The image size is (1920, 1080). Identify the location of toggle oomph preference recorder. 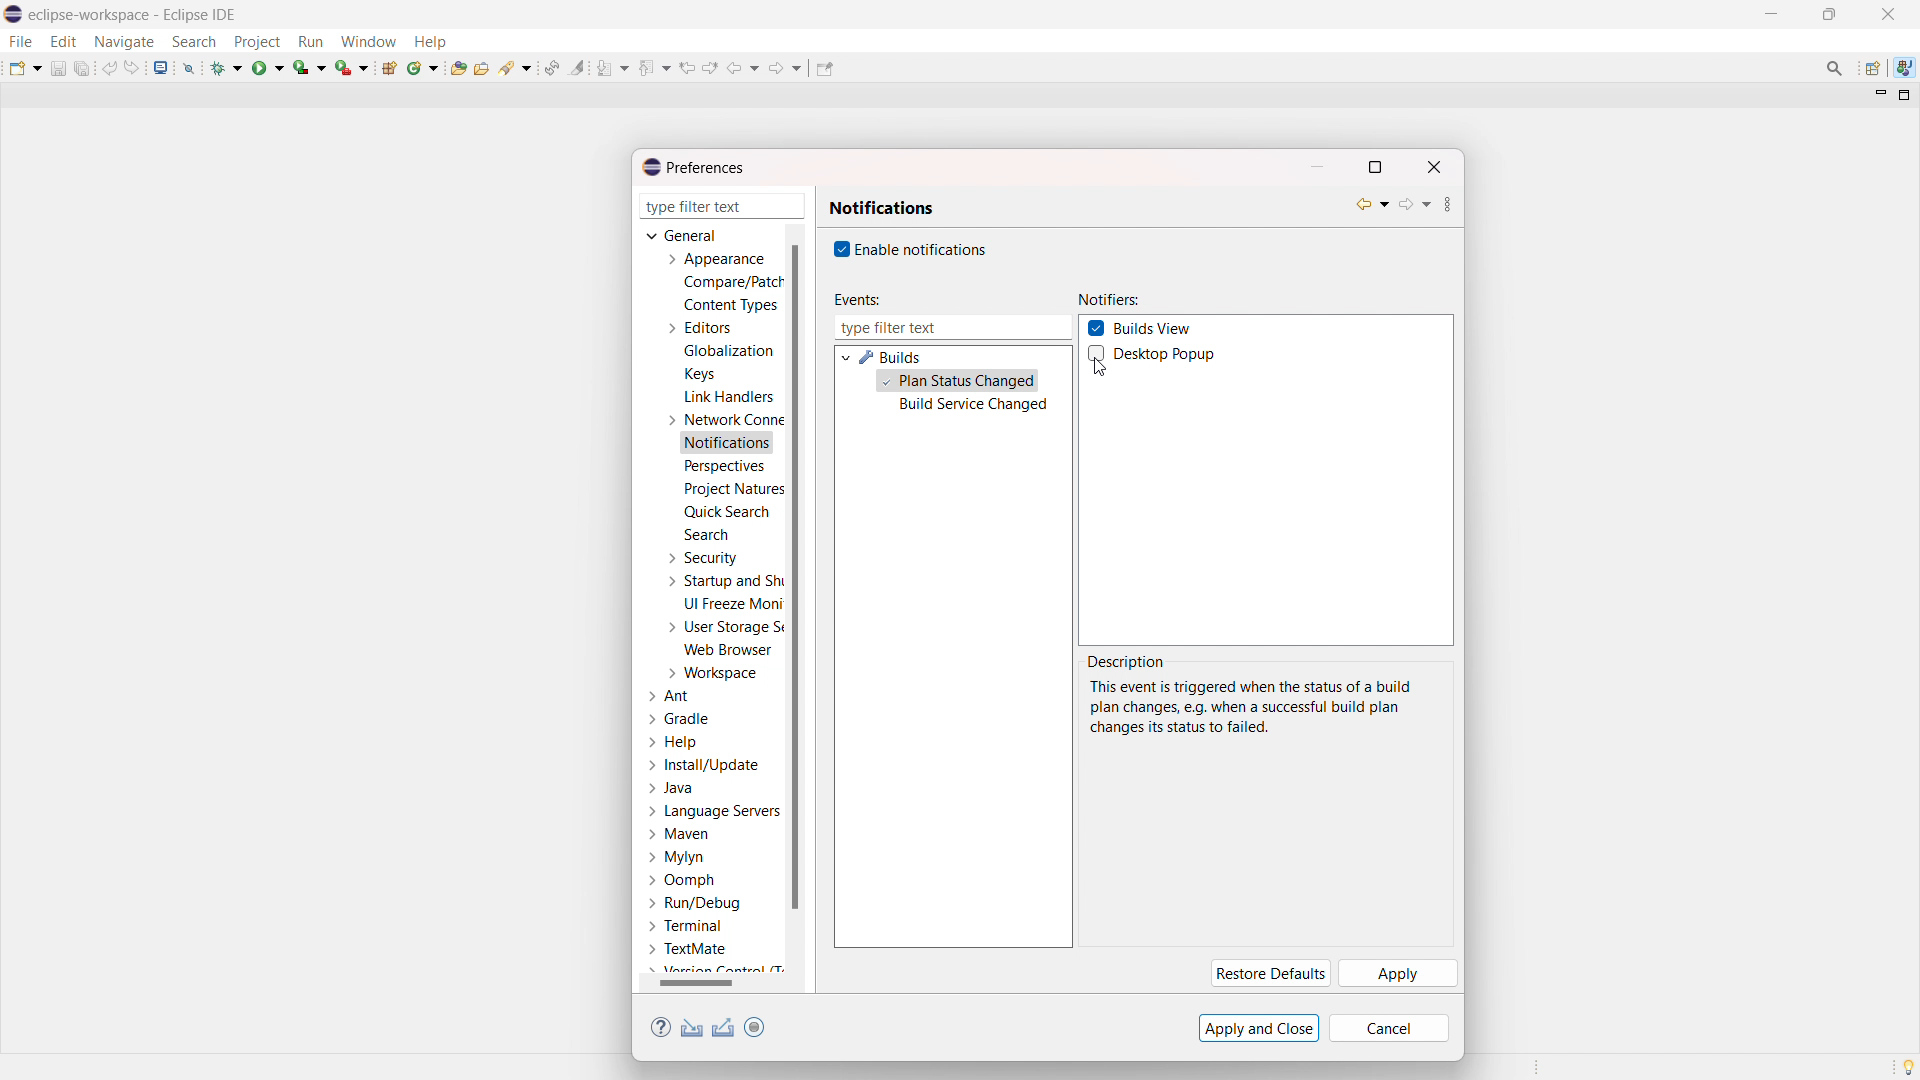
(754, 1027).